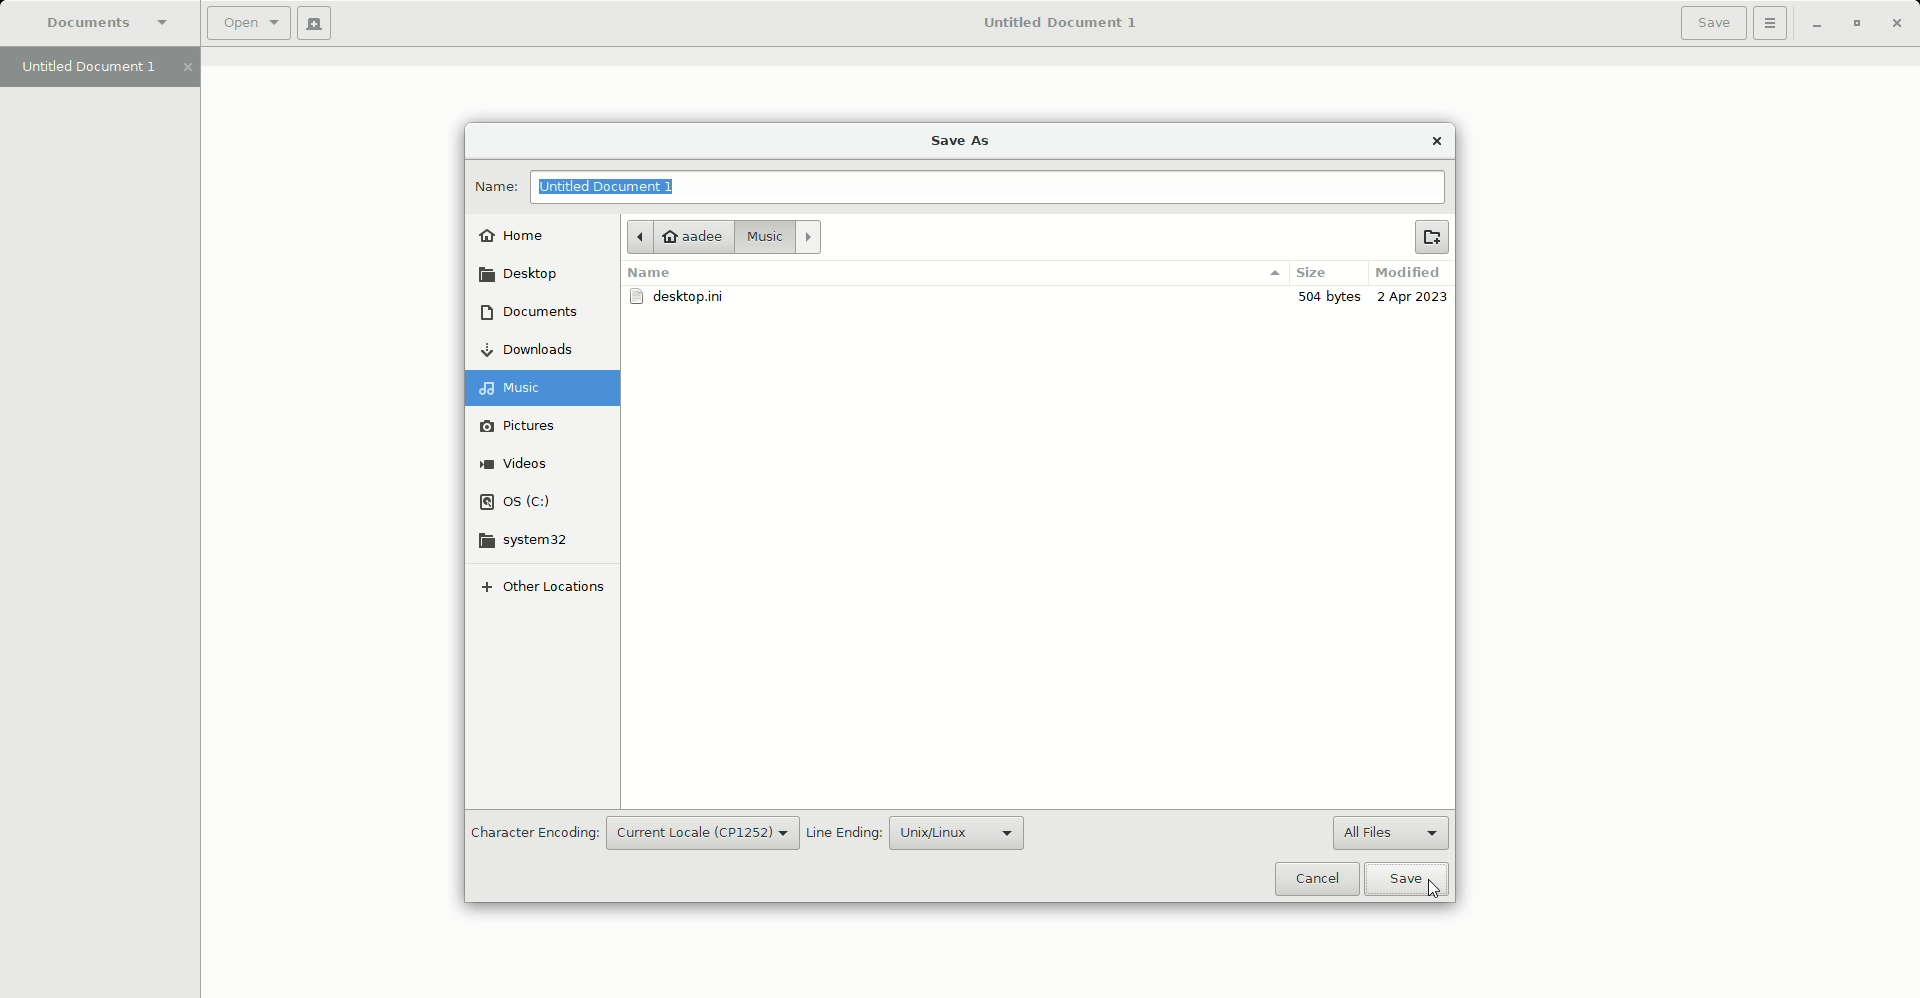  I want to click on Desktop, so click(523, 276).